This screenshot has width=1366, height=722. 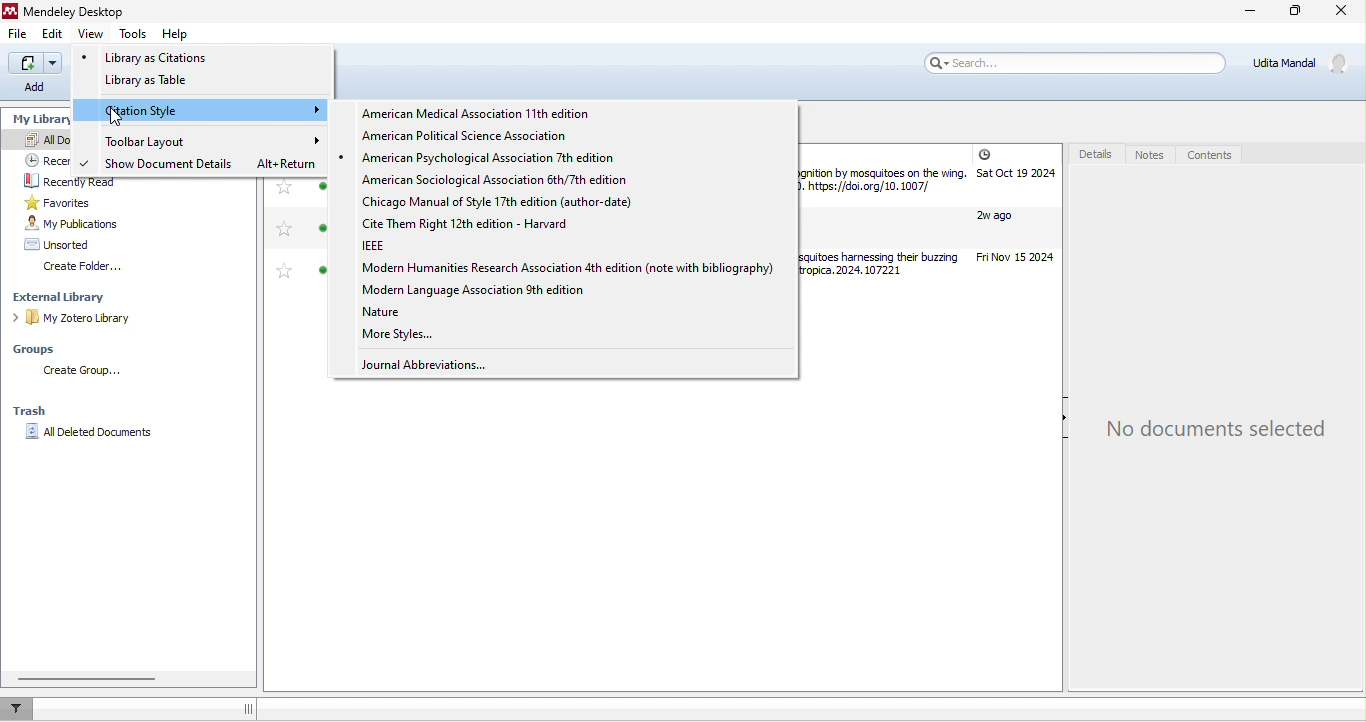 I want to click on filter, so click(x=22, y=709).